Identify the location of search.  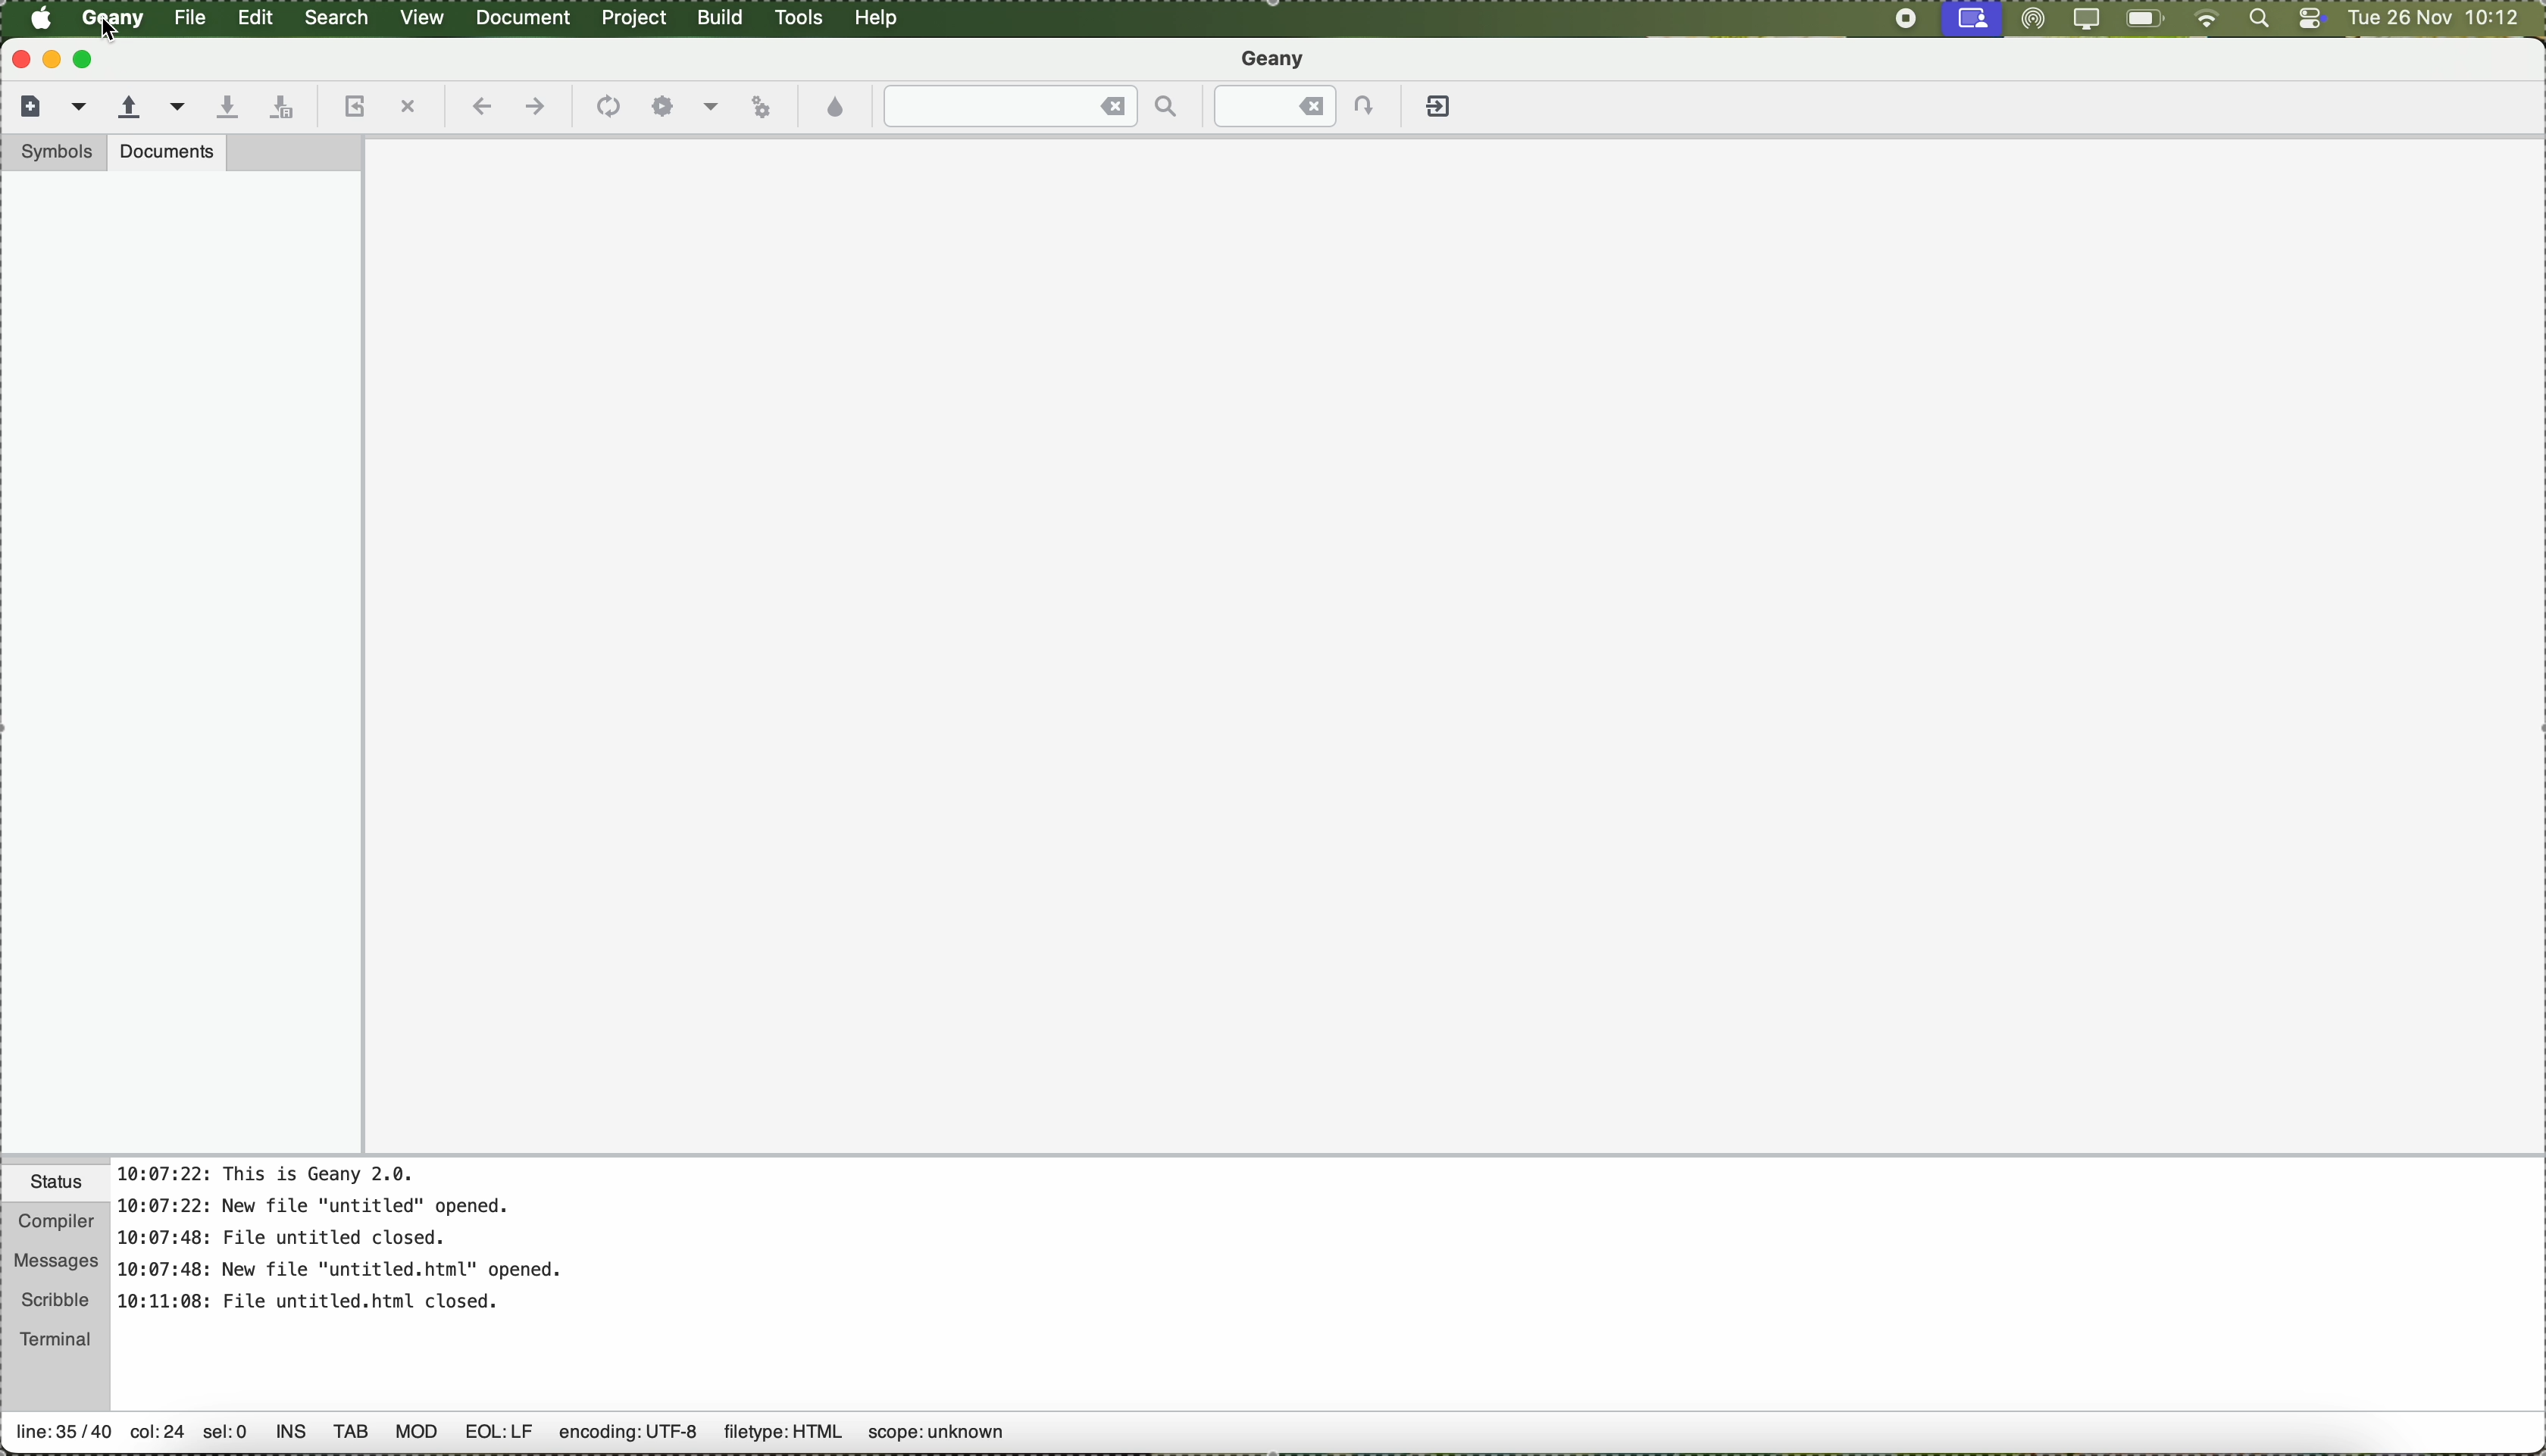
(342, 19).